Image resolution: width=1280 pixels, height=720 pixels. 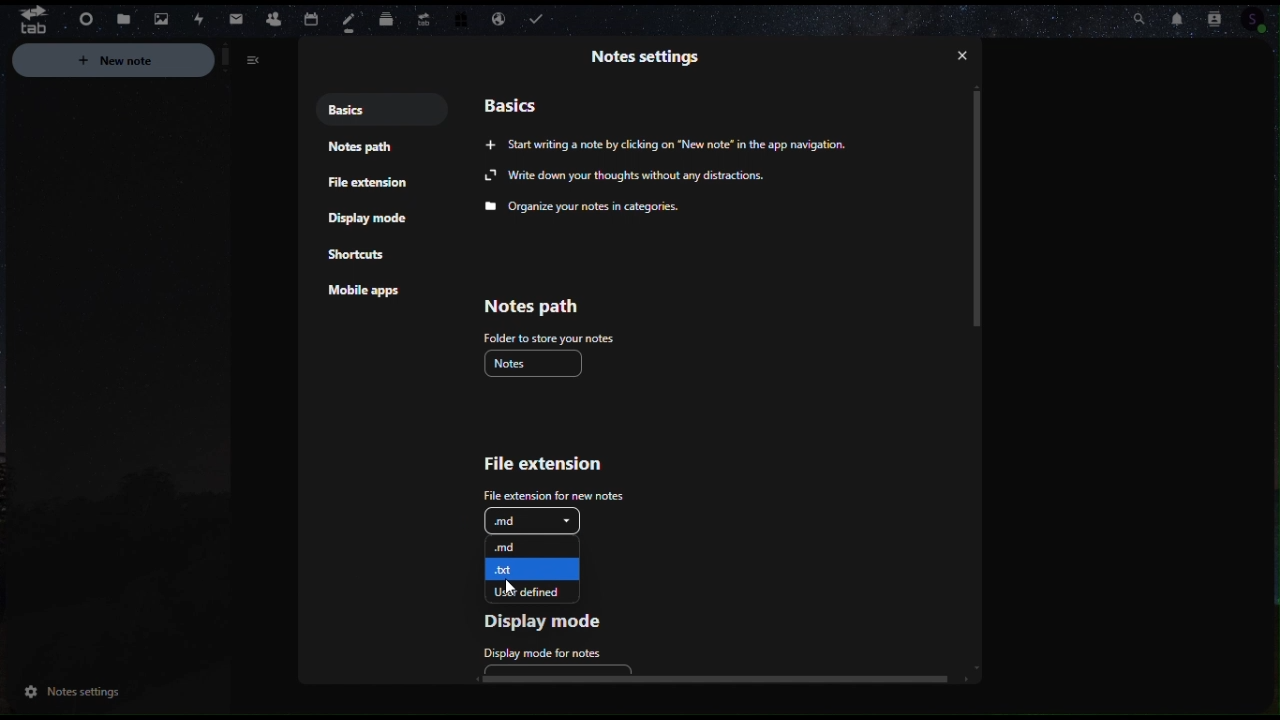 I want to click on Task, so click(x=540, y=20).